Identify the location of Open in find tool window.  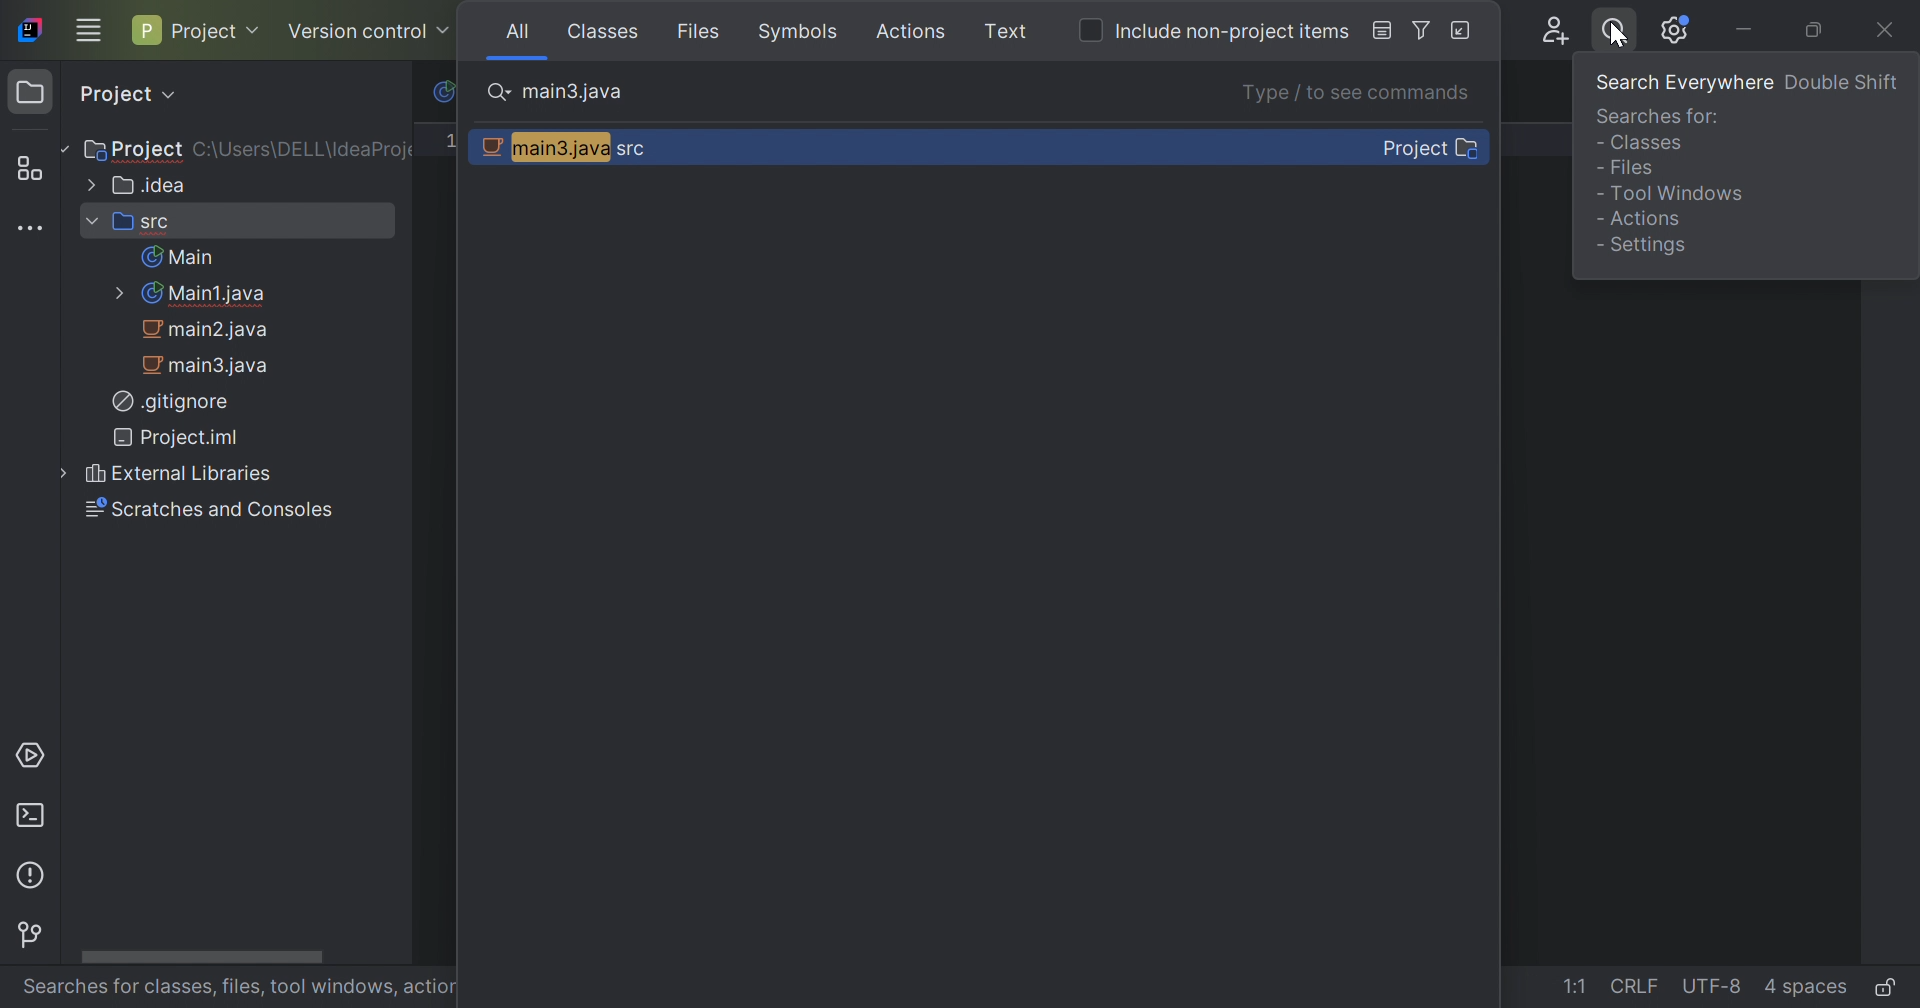
(1462, 31).